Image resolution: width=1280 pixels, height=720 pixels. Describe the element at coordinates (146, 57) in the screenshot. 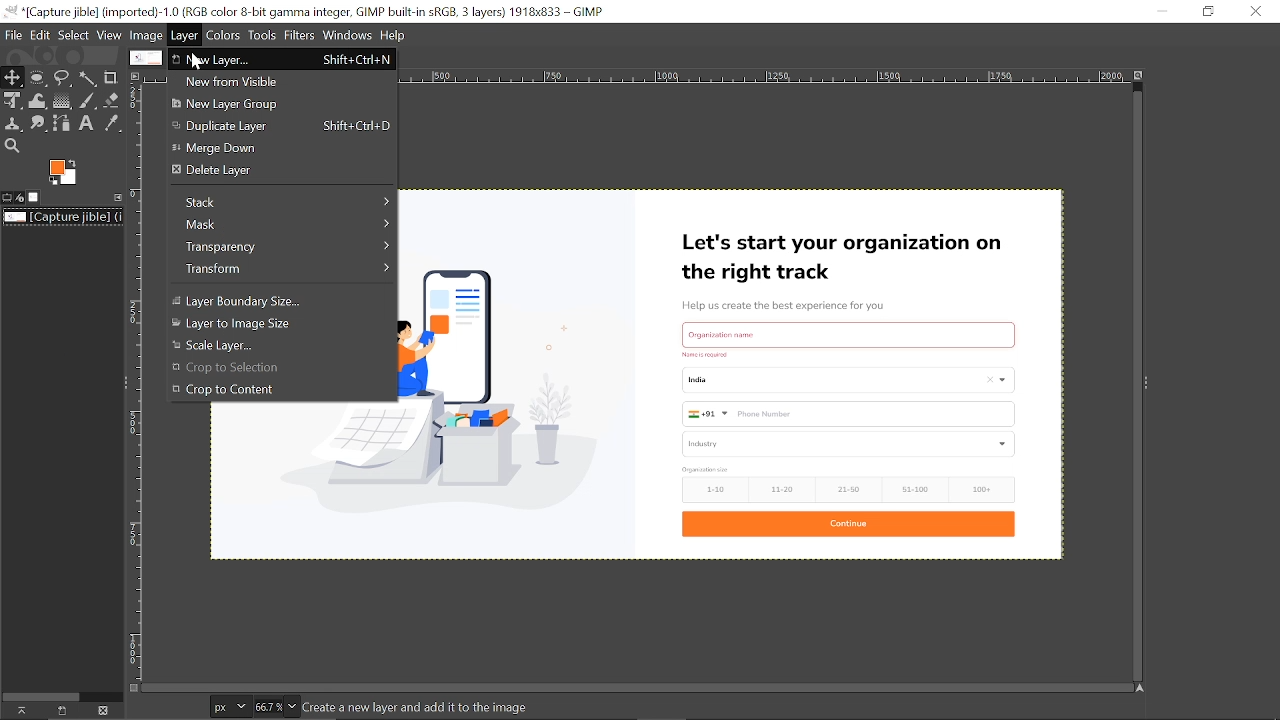

I see `Current tab` at that location.